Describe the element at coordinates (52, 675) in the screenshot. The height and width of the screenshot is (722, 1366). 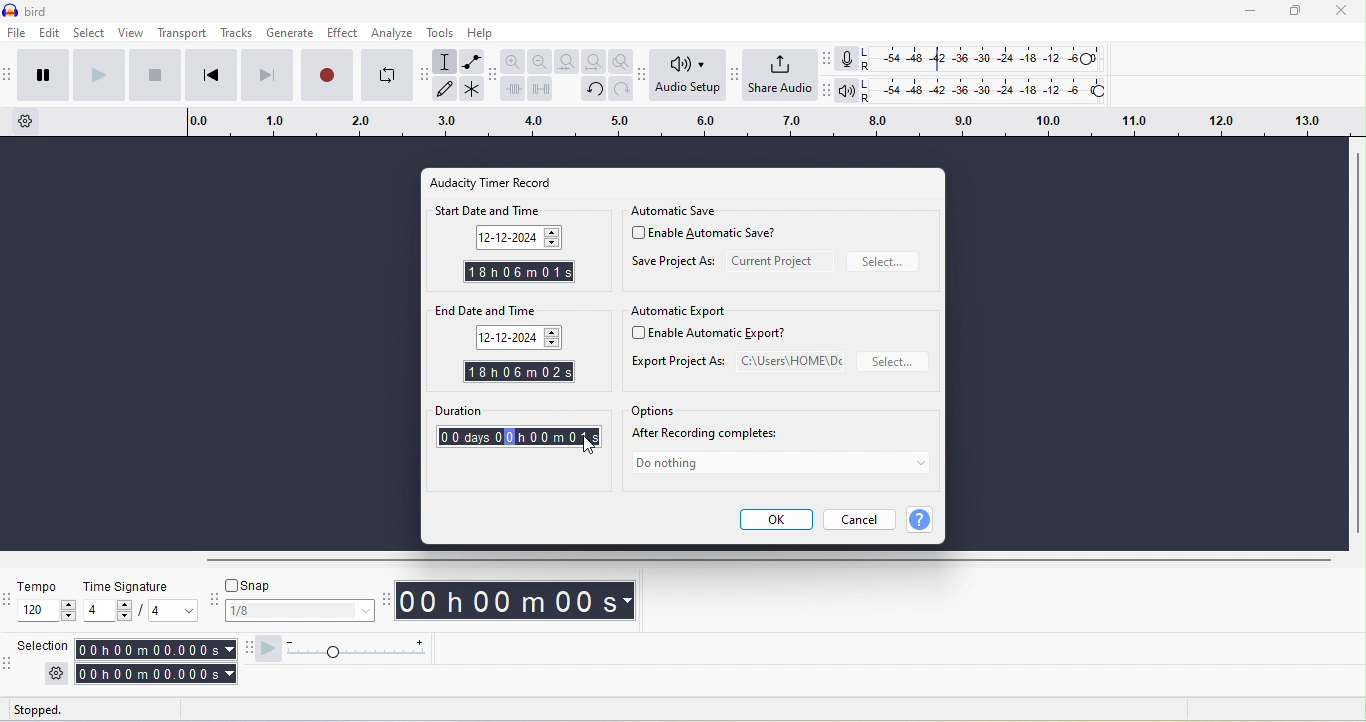
I see `settings` at that location.